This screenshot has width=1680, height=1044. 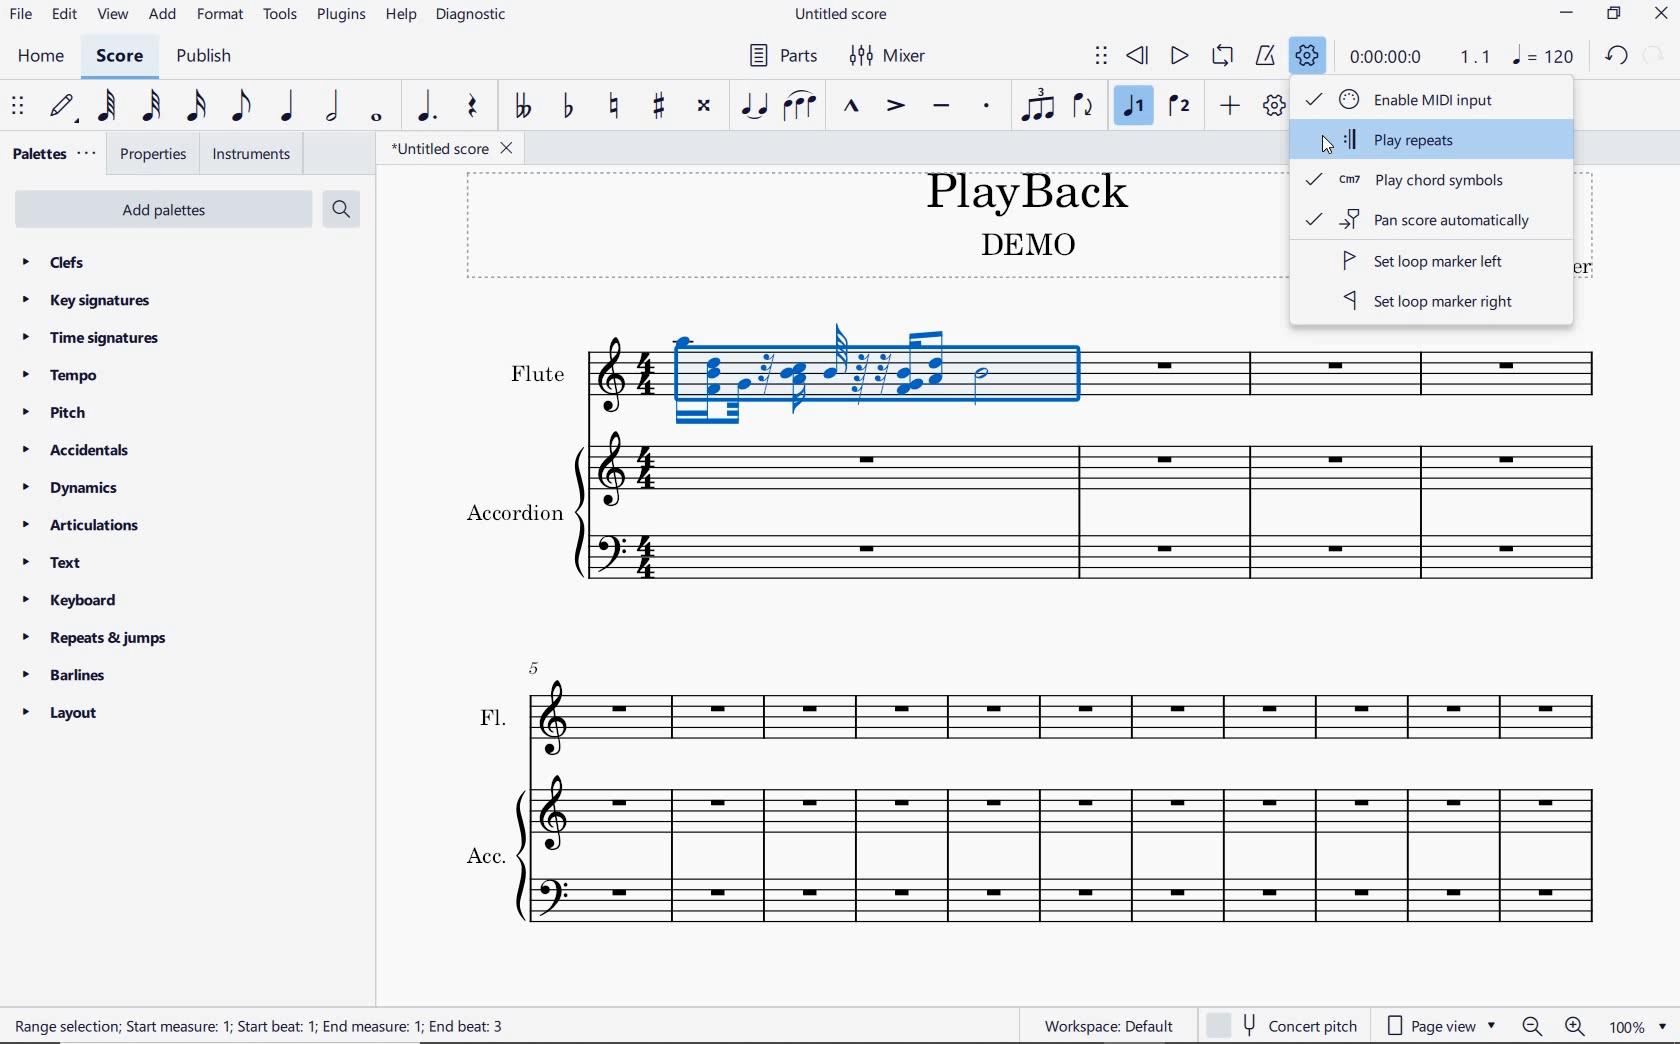 I want to click on 64th note, so click(x=108, y=106).